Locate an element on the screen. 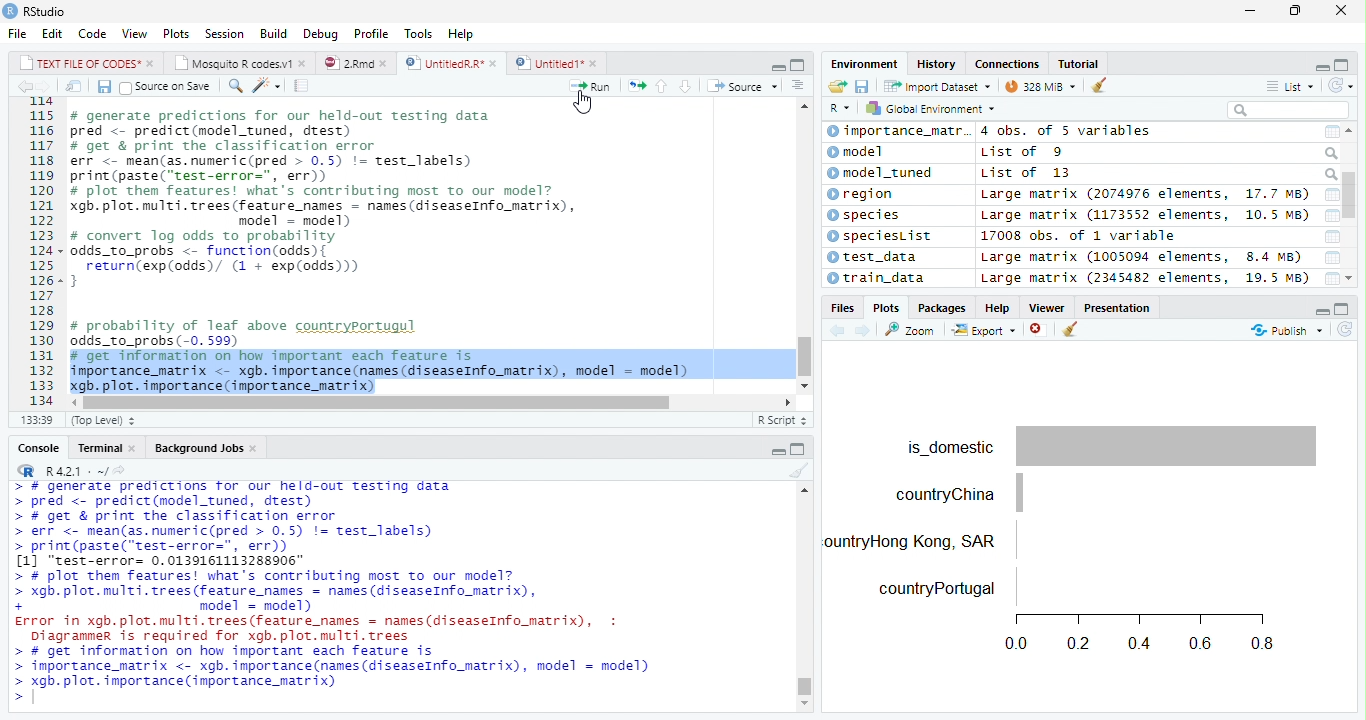  List of 9 is located at coordinates (1022, 151).